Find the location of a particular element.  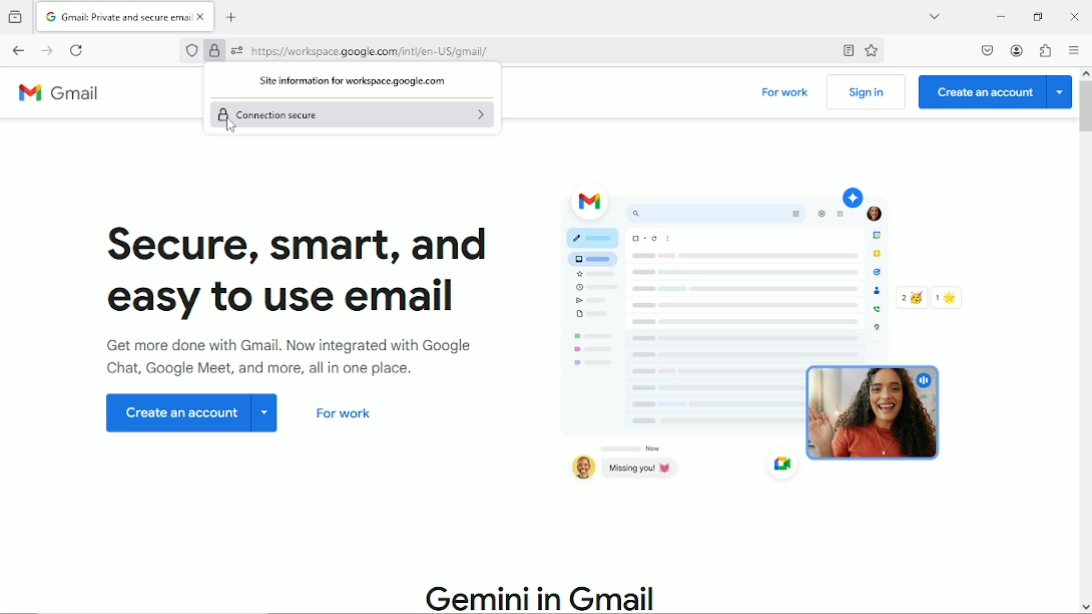

Open application menu is located at coordinates (1074, 49).